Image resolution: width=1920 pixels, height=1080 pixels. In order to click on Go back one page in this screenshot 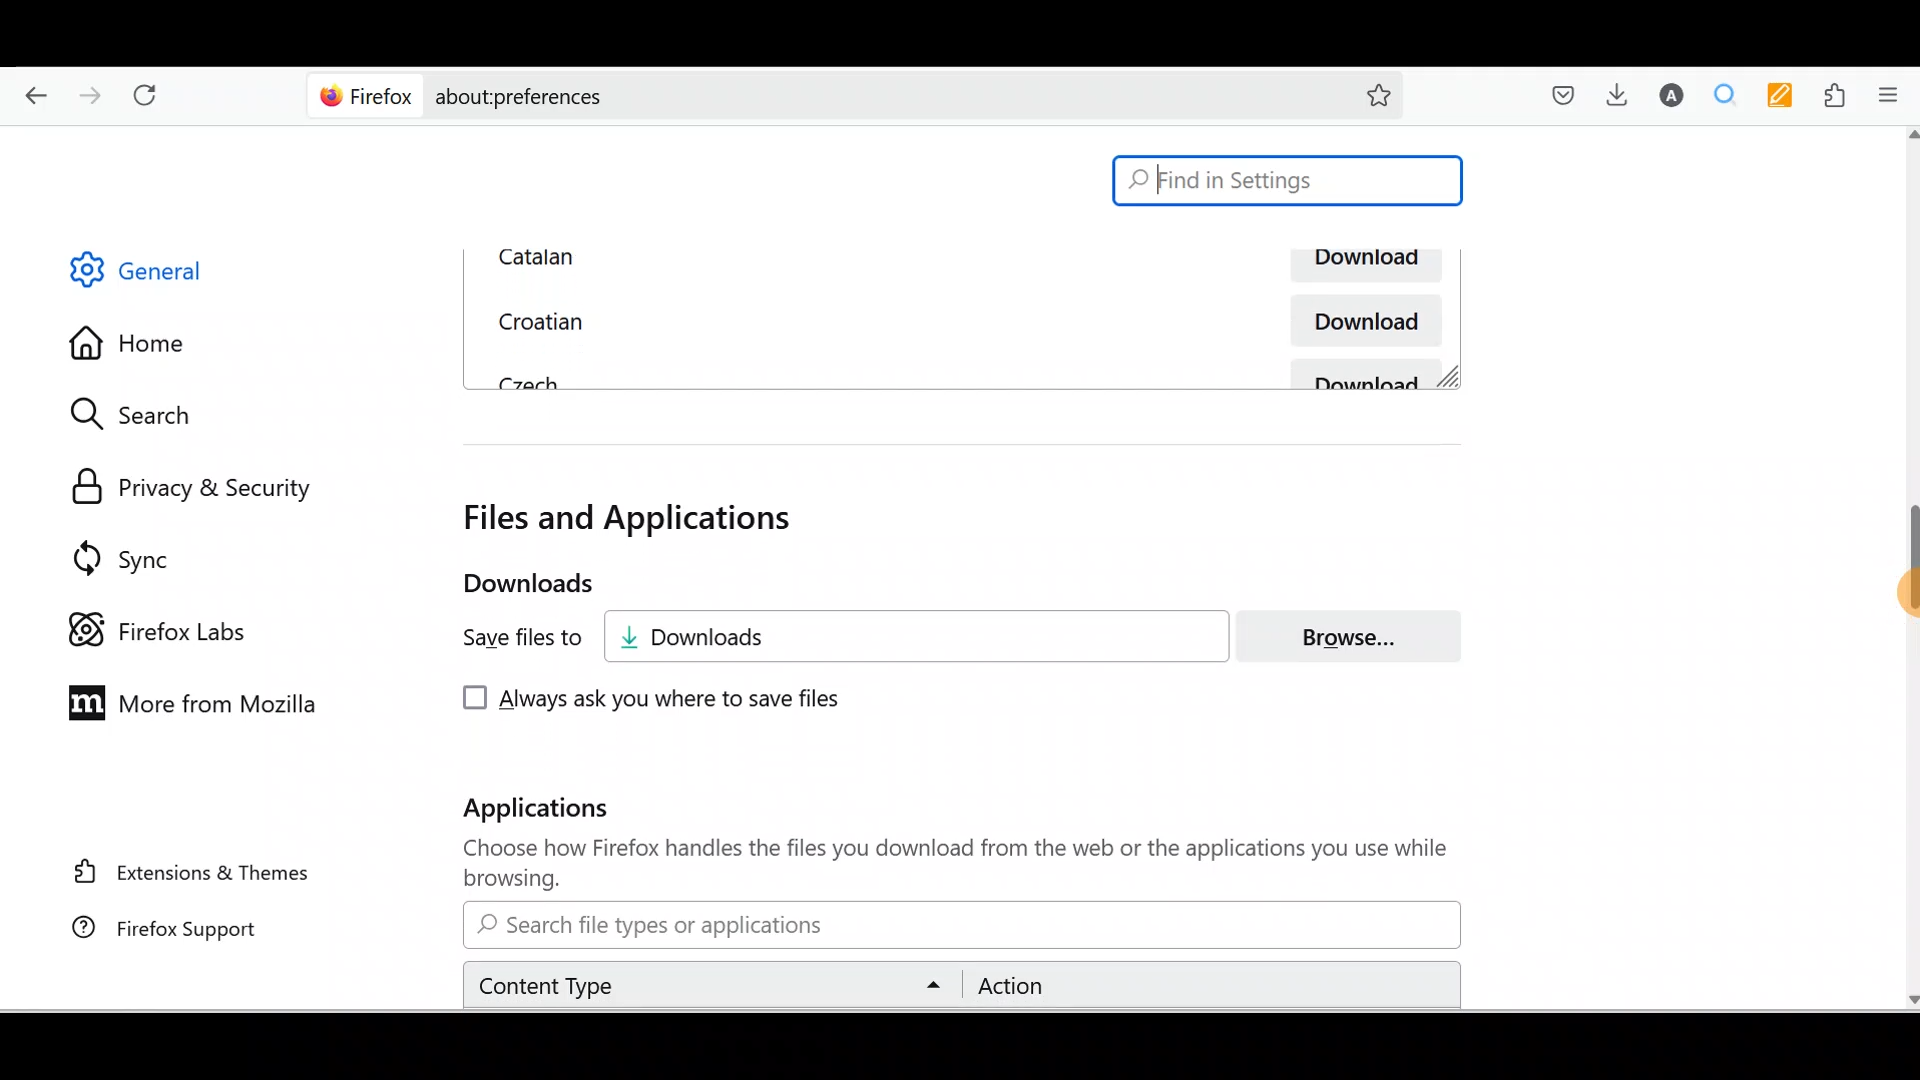, I will do `click(30, 99)`.